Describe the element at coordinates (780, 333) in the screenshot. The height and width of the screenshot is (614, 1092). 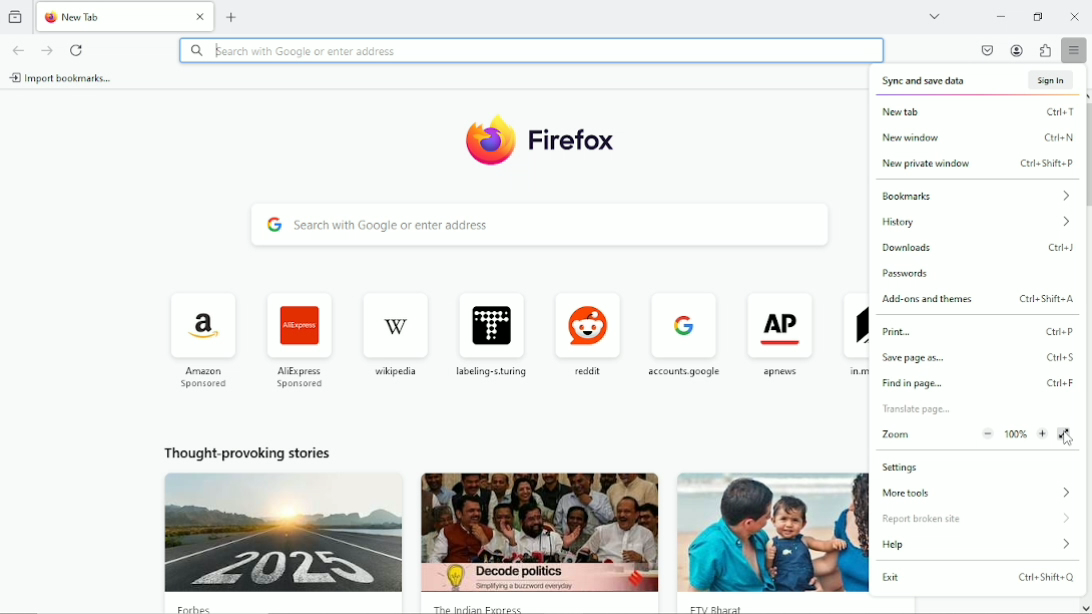
I see `ap news` at that location.